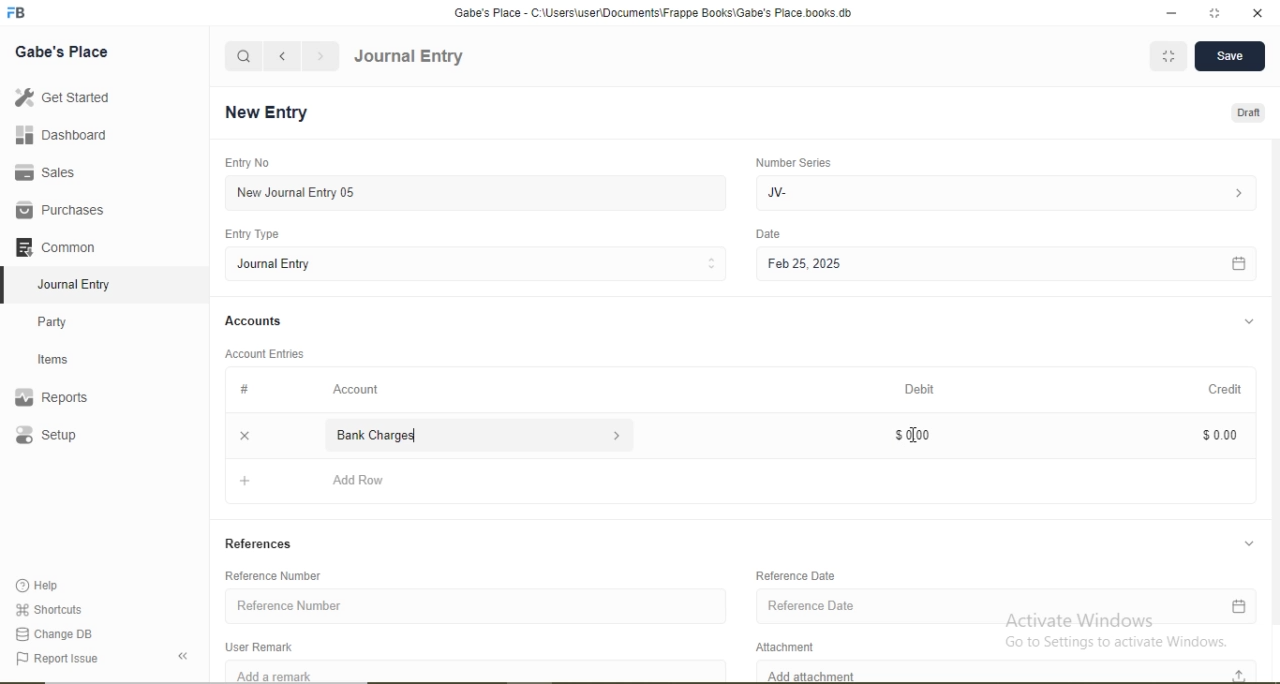 This screenshot has width=1280, height=684. I want to click on $0.00, so click(910, 433).